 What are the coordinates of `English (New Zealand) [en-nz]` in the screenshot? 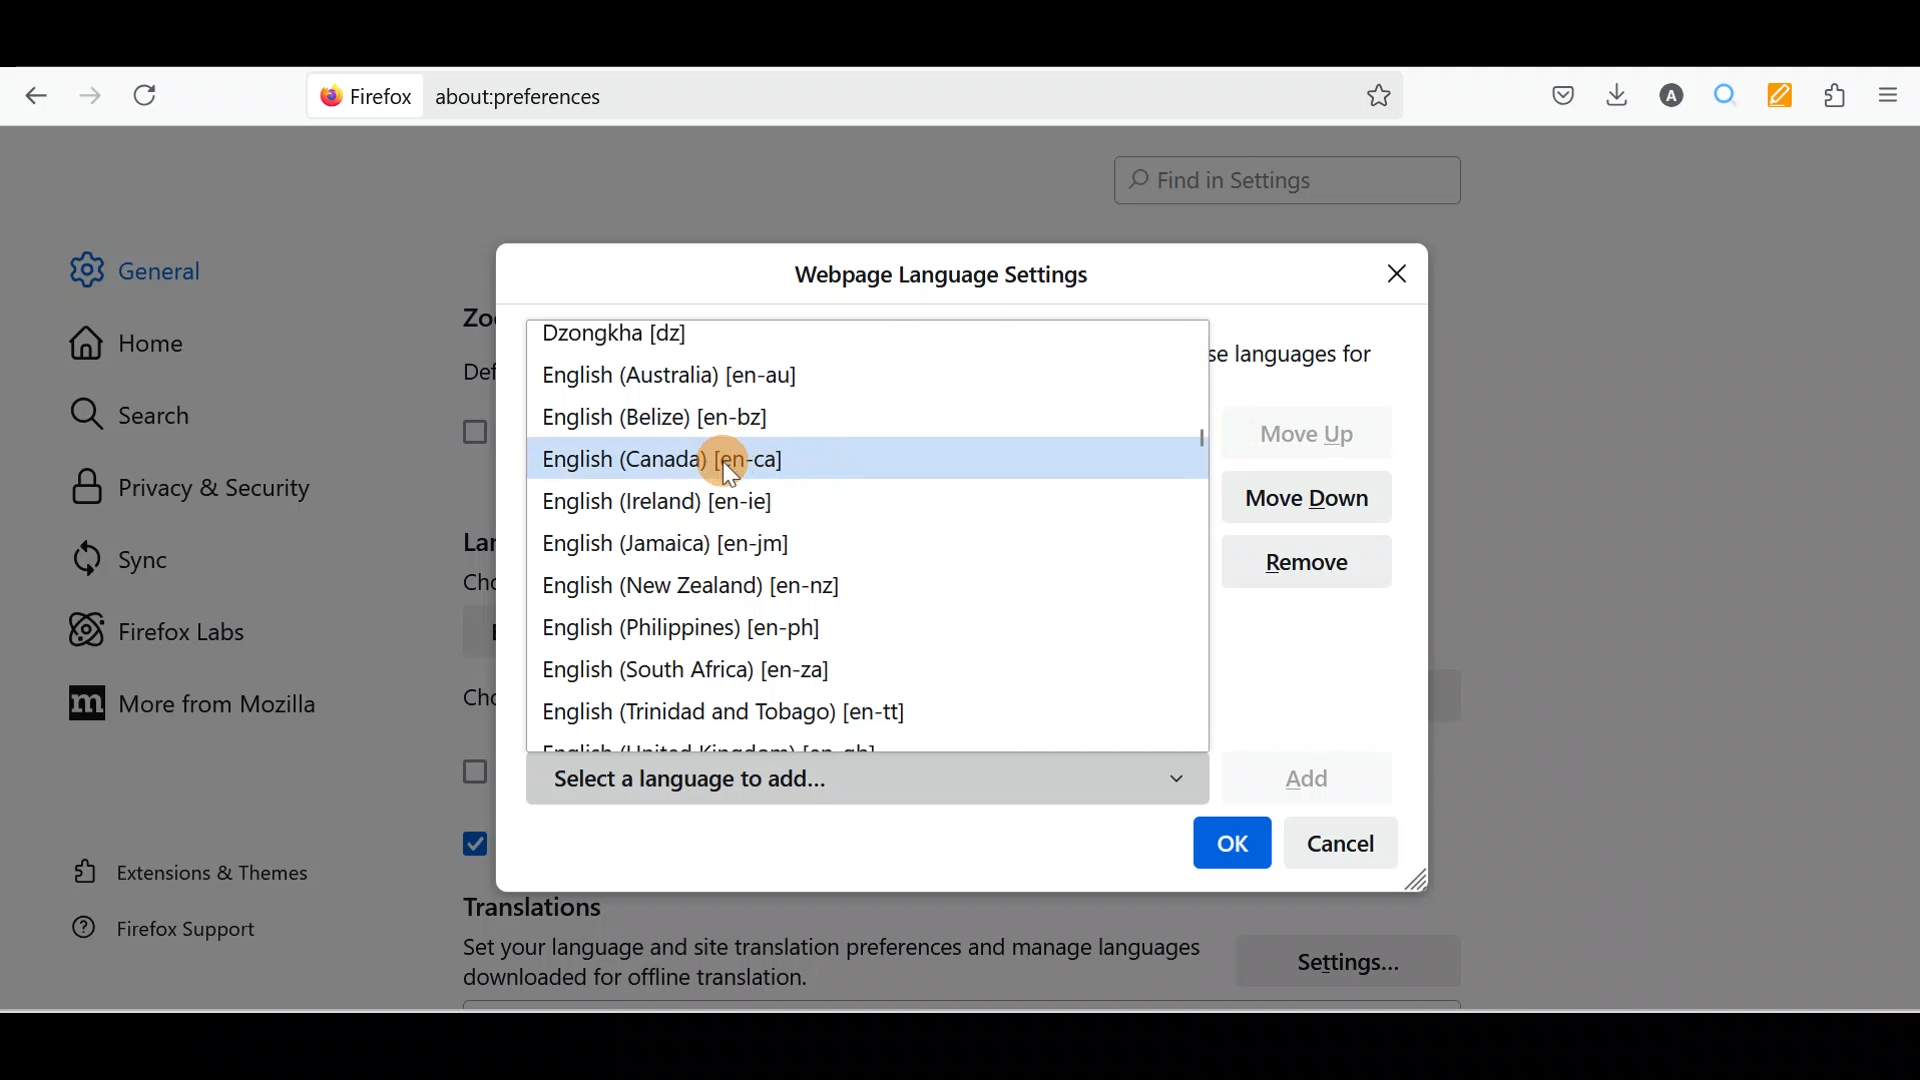 It's located at (697, 587).